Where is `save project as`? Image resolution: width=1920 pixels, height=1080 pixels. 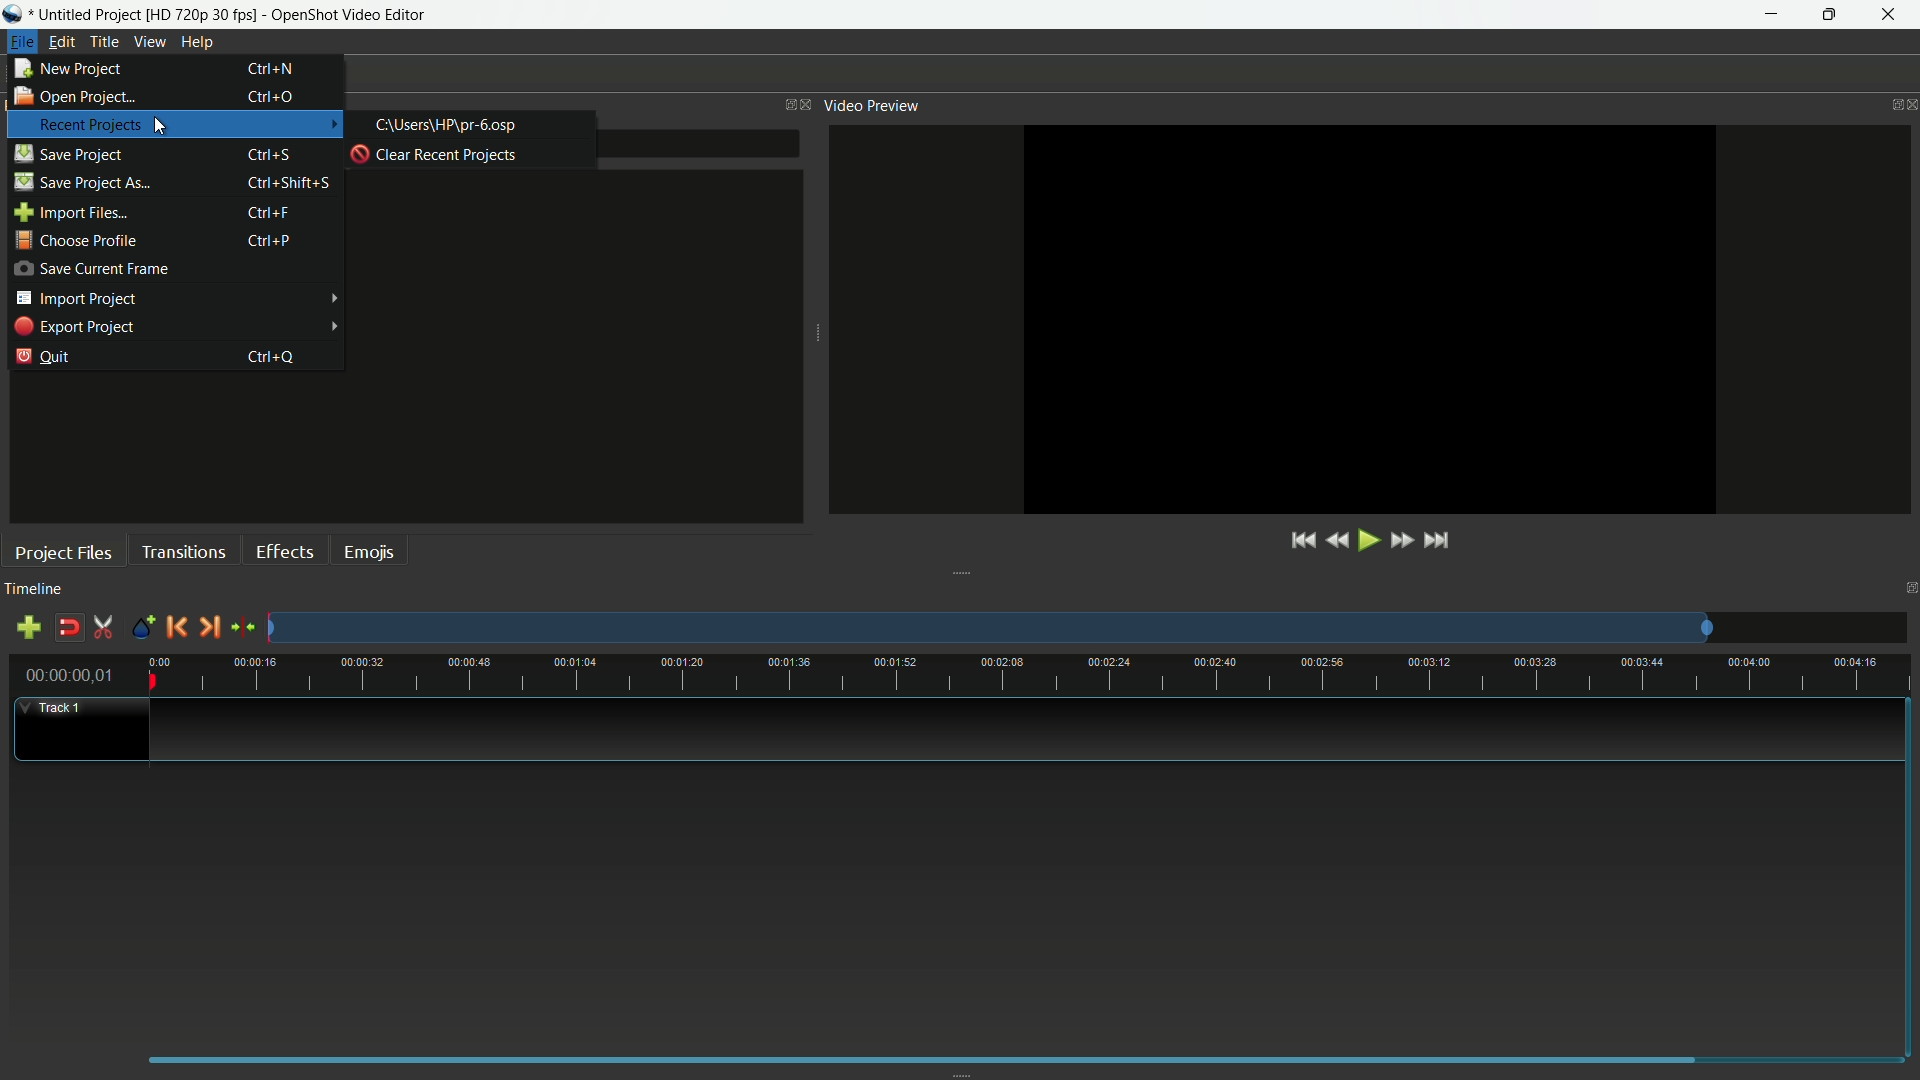 save project as is located at coordinates (82, 182).